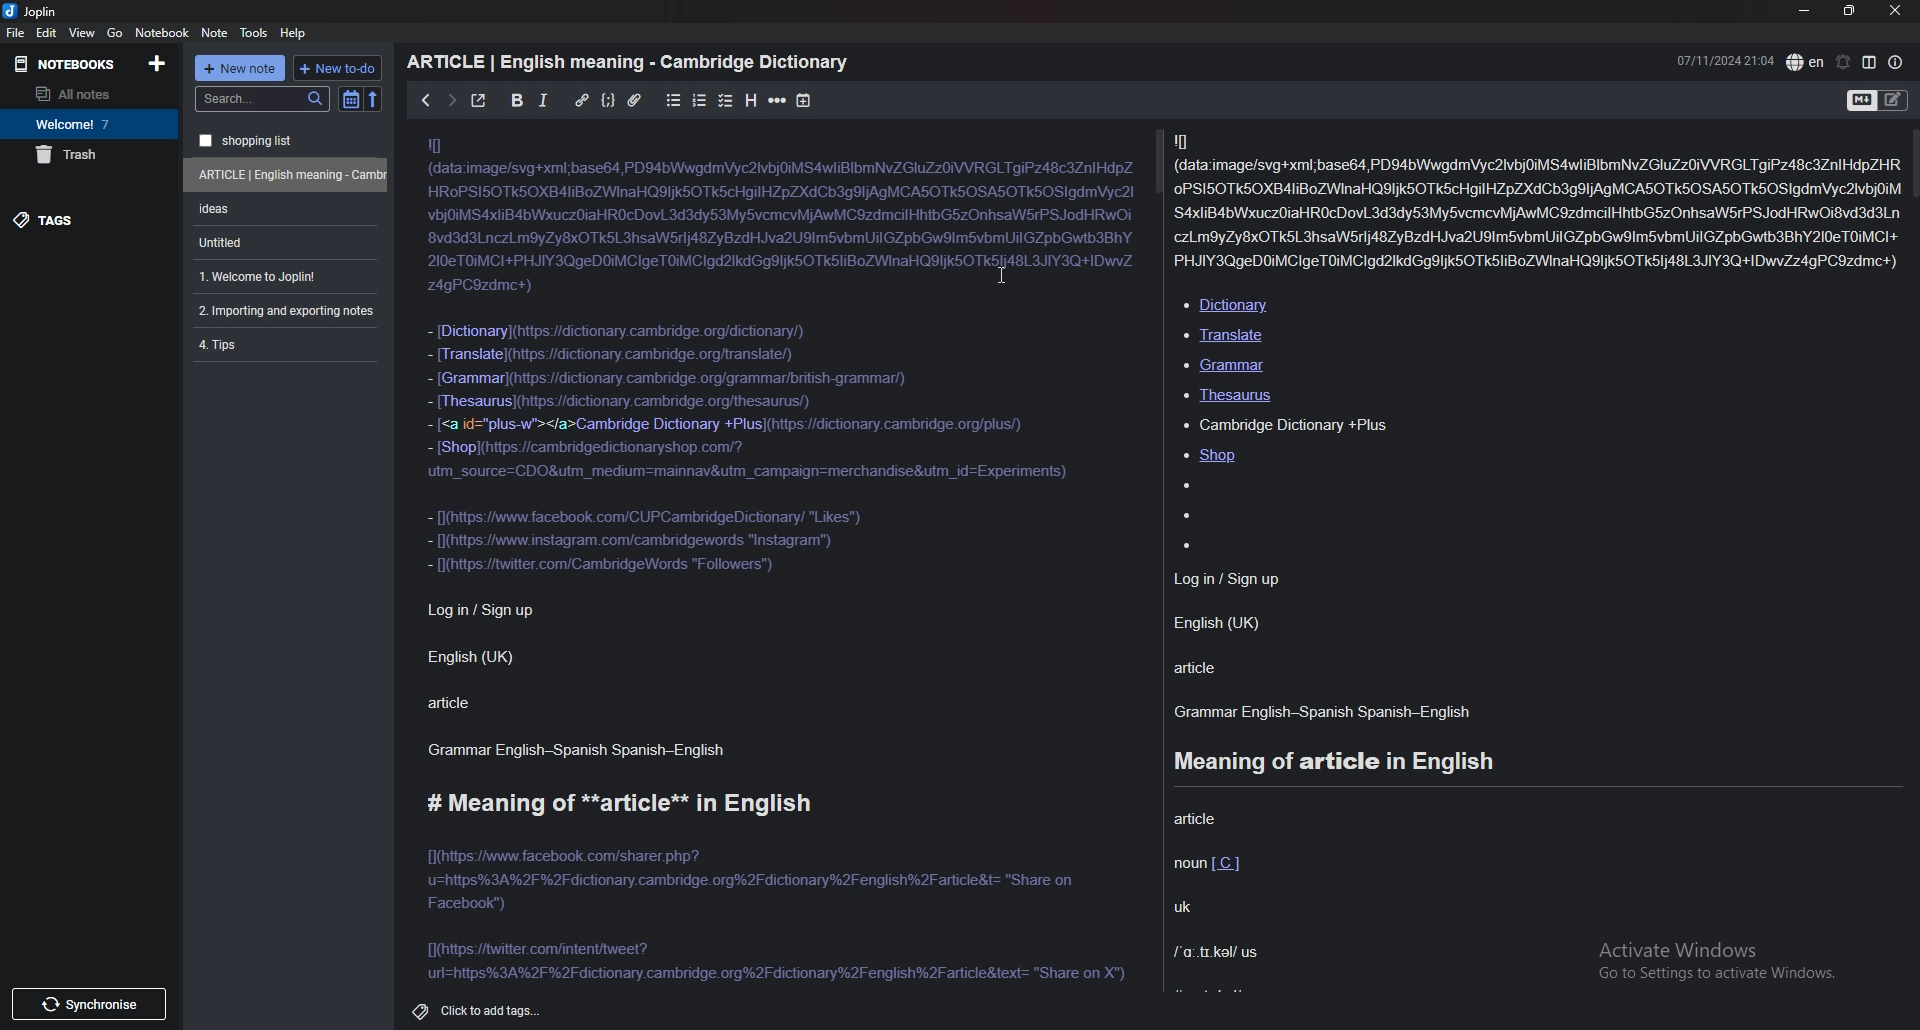 The width and height of the screenshot is (1920, 1030). What do you see at coordinates (285, 277) in the screenshot?
I see `note` at bounding box center [285, 277].